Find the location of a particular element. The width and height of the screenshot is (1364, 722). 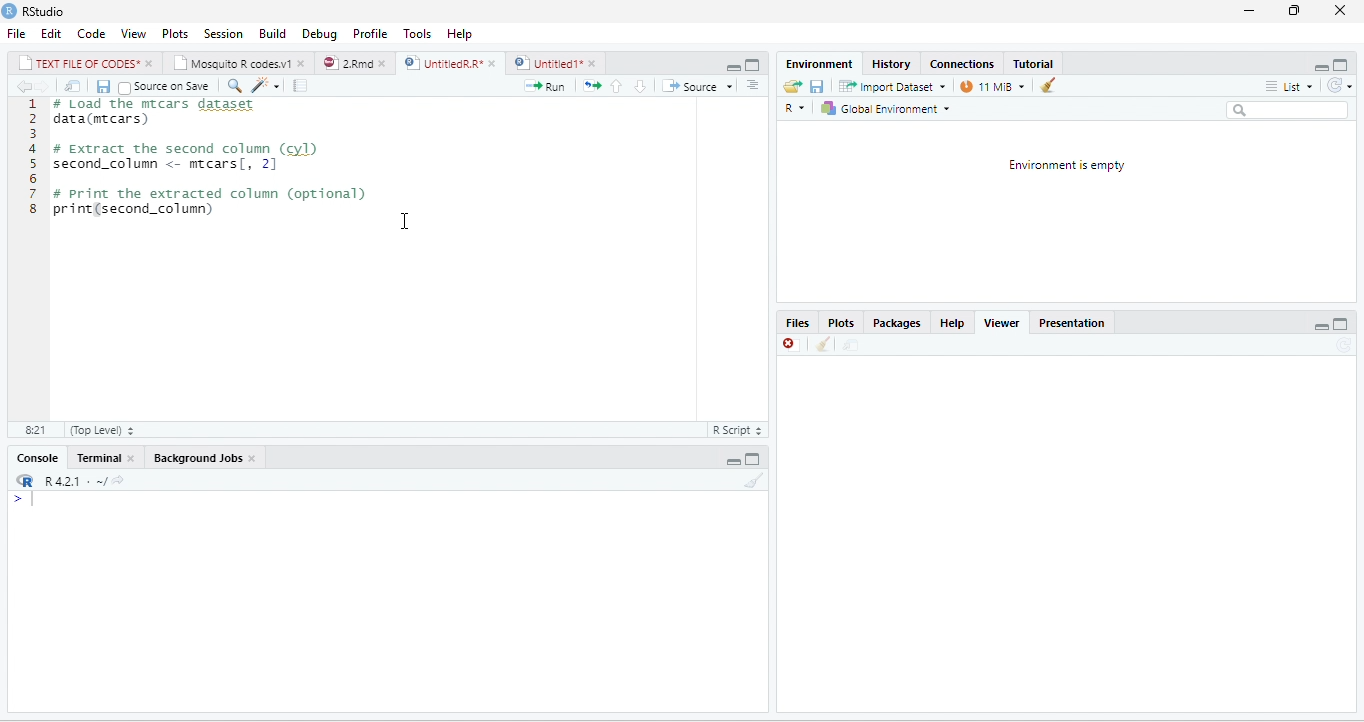

display is located at coordinates (384, 602).